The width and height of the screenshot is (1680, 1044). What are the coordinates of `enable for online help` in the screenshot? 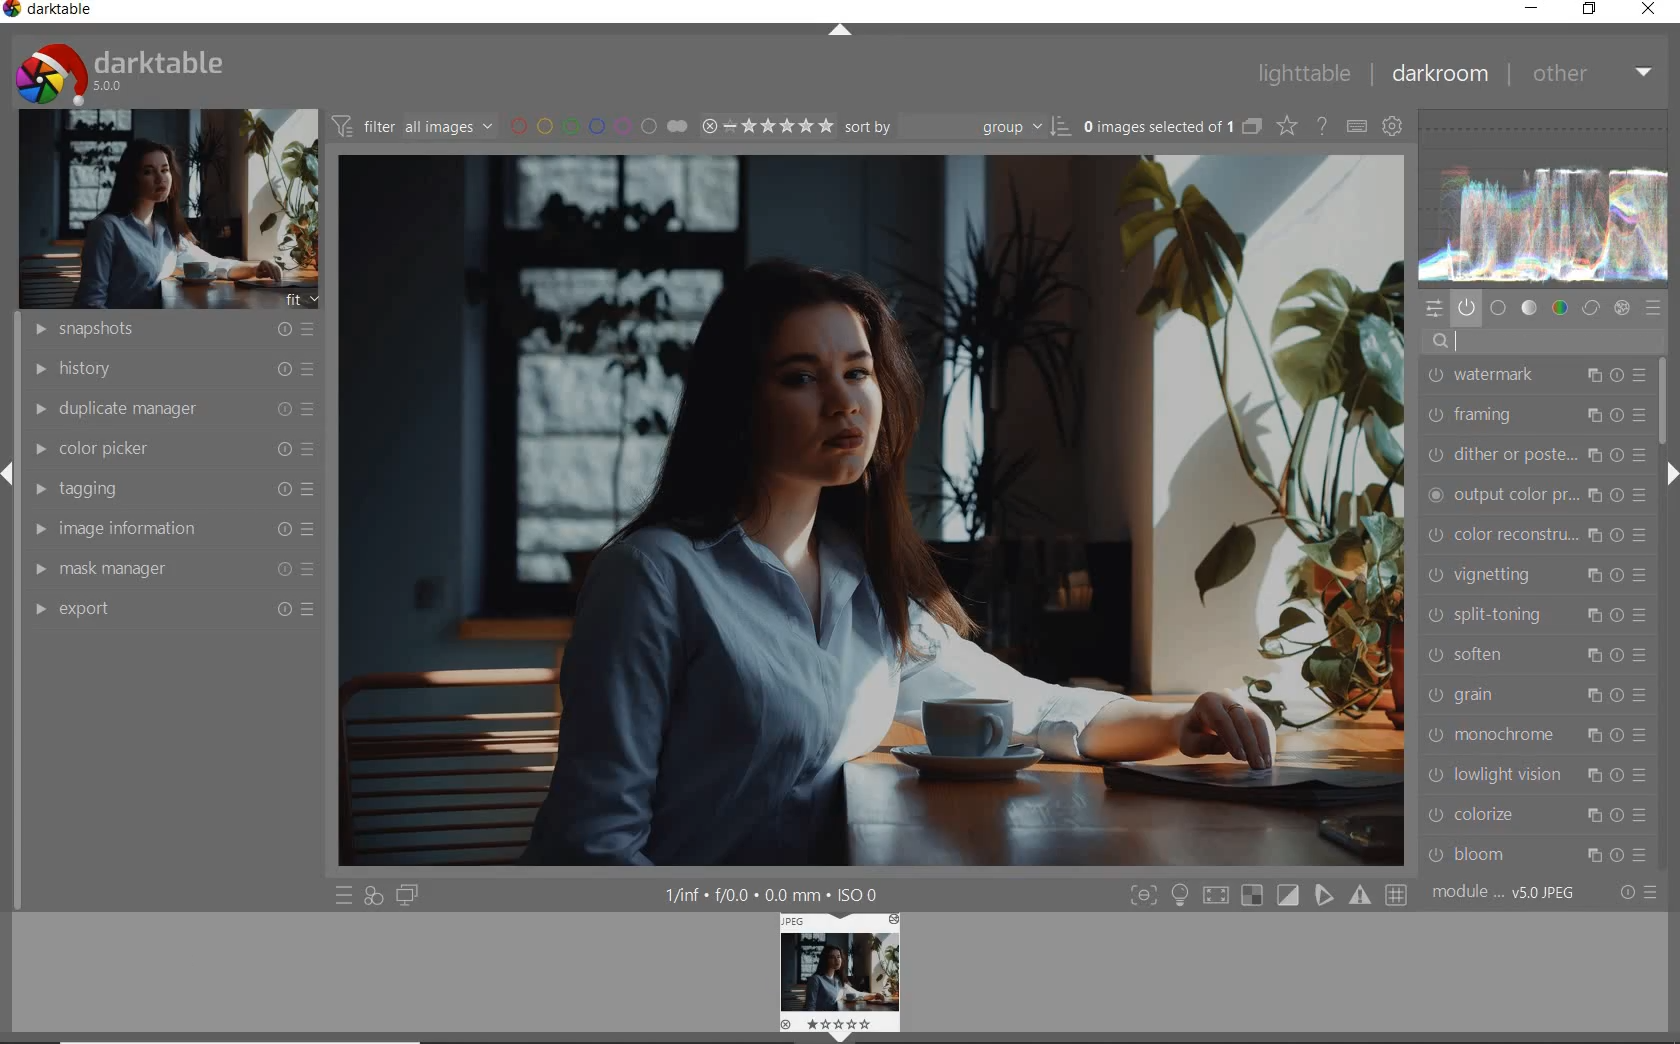 It's located at (1322, 127).